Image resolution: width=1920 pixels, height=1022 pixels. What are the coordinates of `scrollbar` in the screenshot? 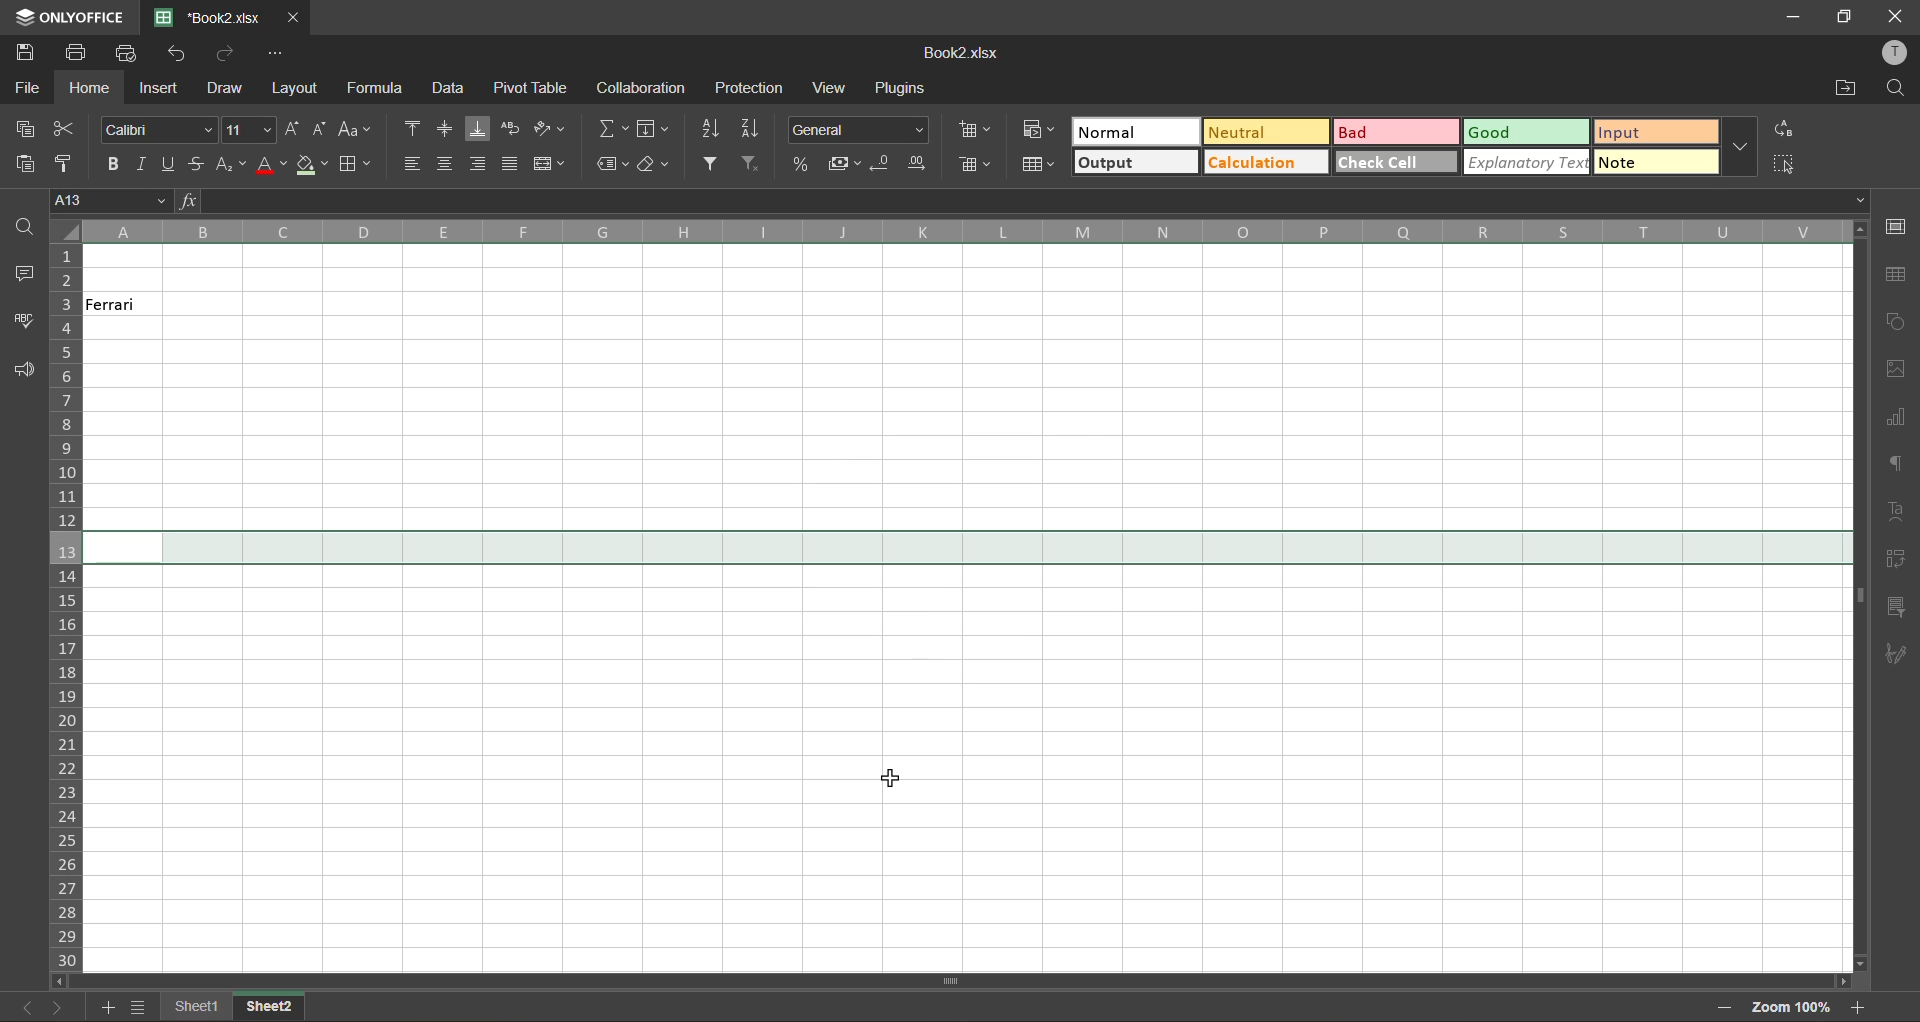 It's located at (1859, 595).